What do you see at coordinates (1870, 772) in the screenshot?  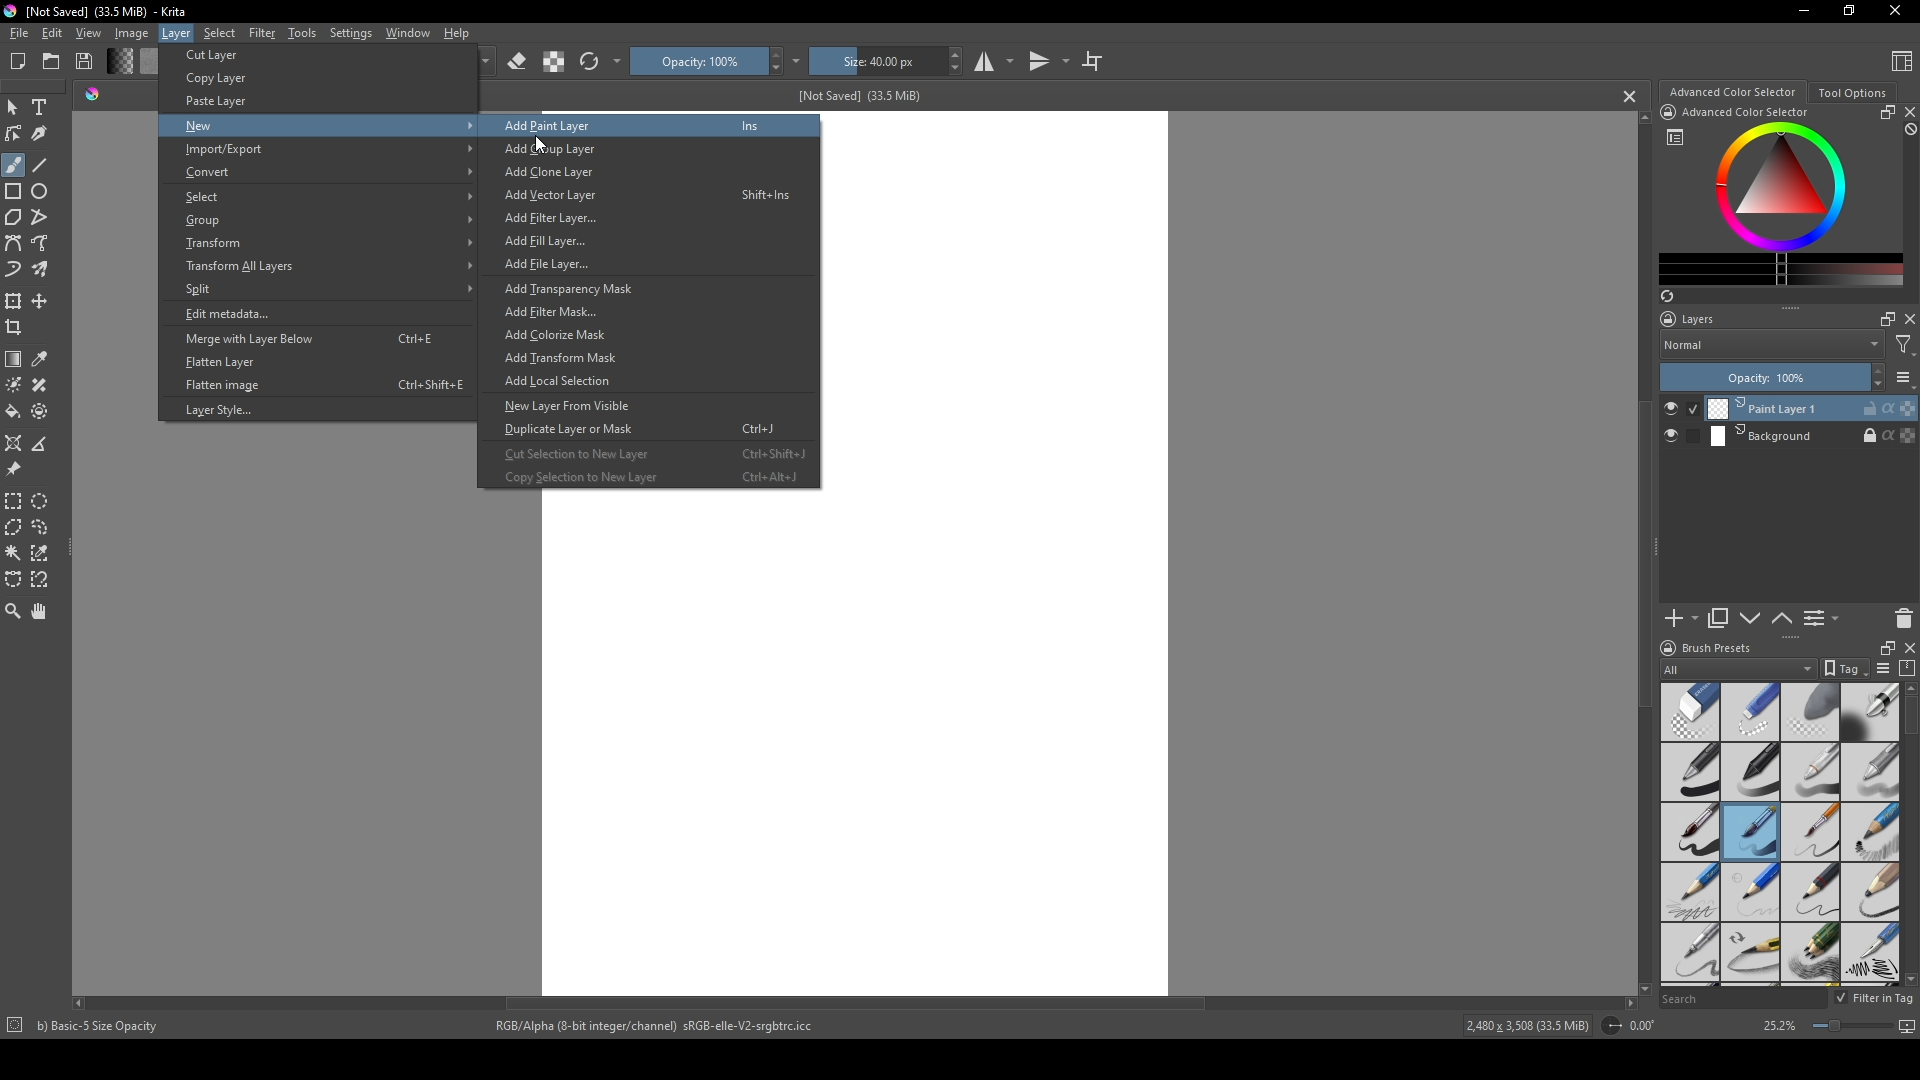 I see `grey pen` at bounding box center [1870, 772].